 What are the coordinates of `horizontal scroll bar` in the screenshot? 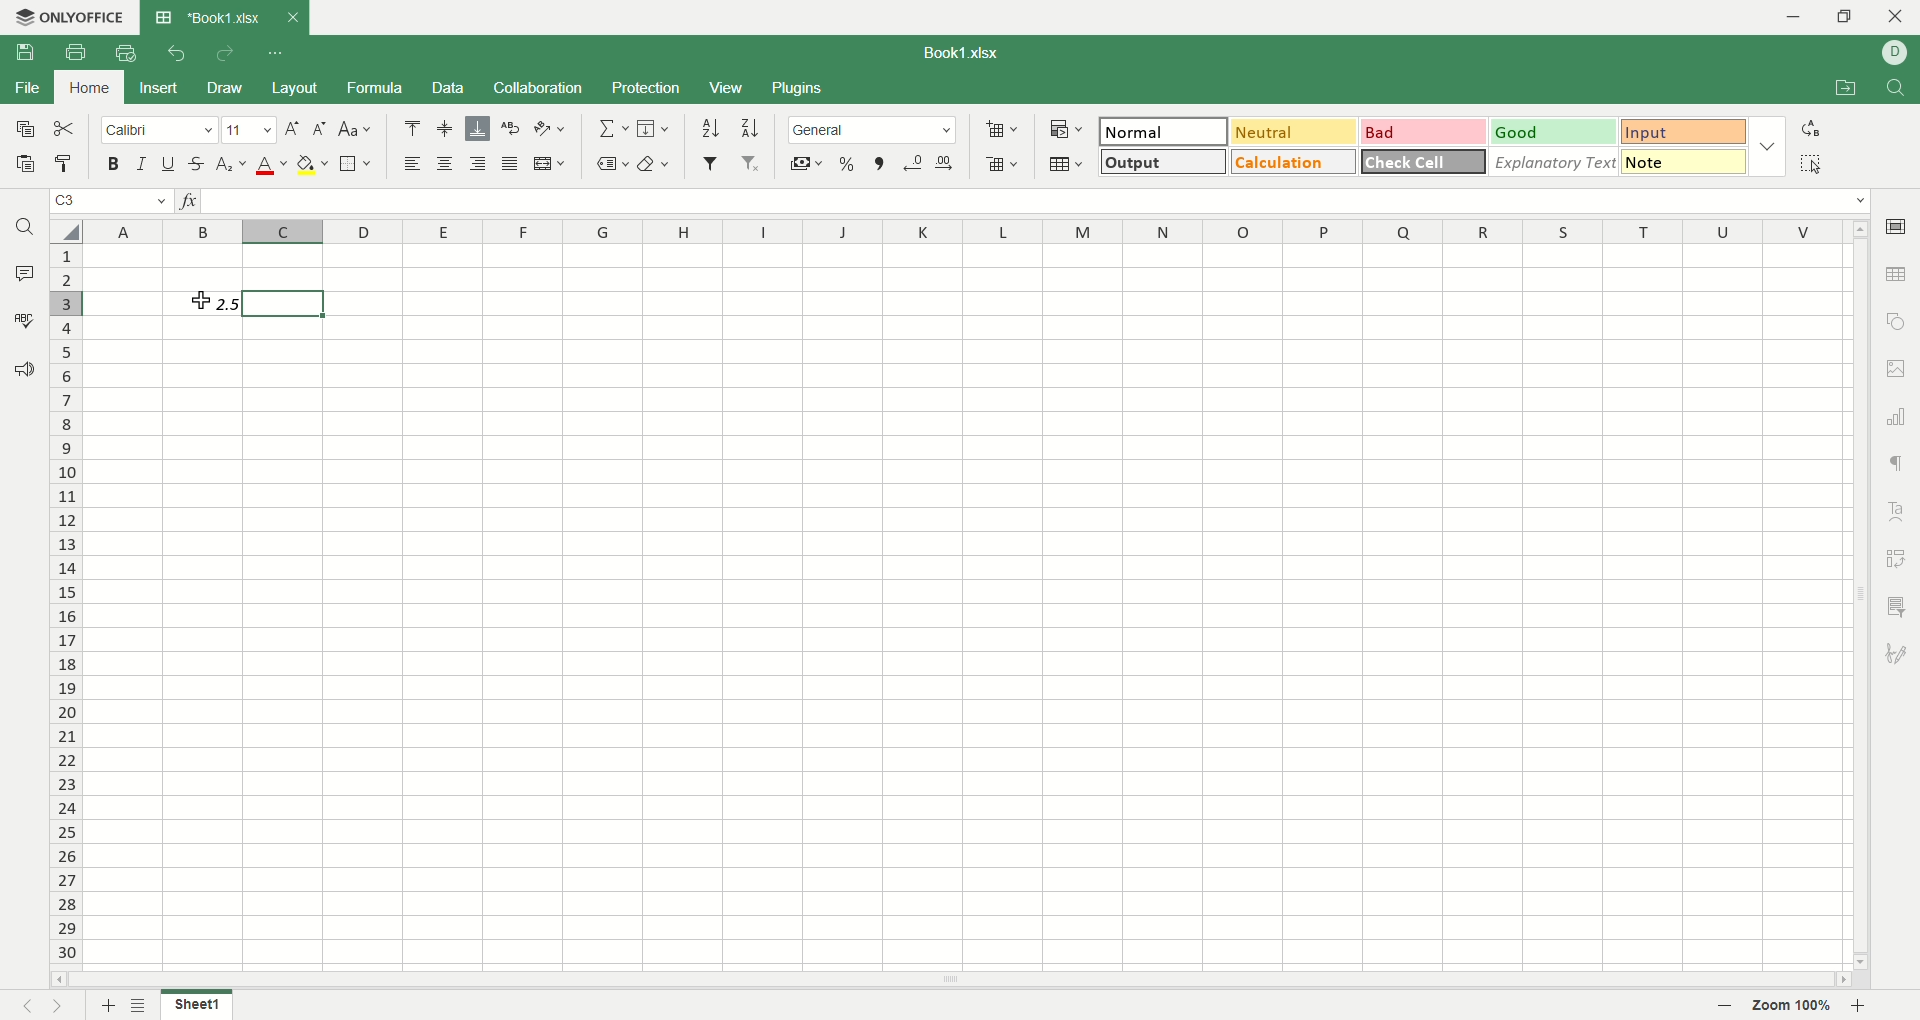 It's located at (955, 980).